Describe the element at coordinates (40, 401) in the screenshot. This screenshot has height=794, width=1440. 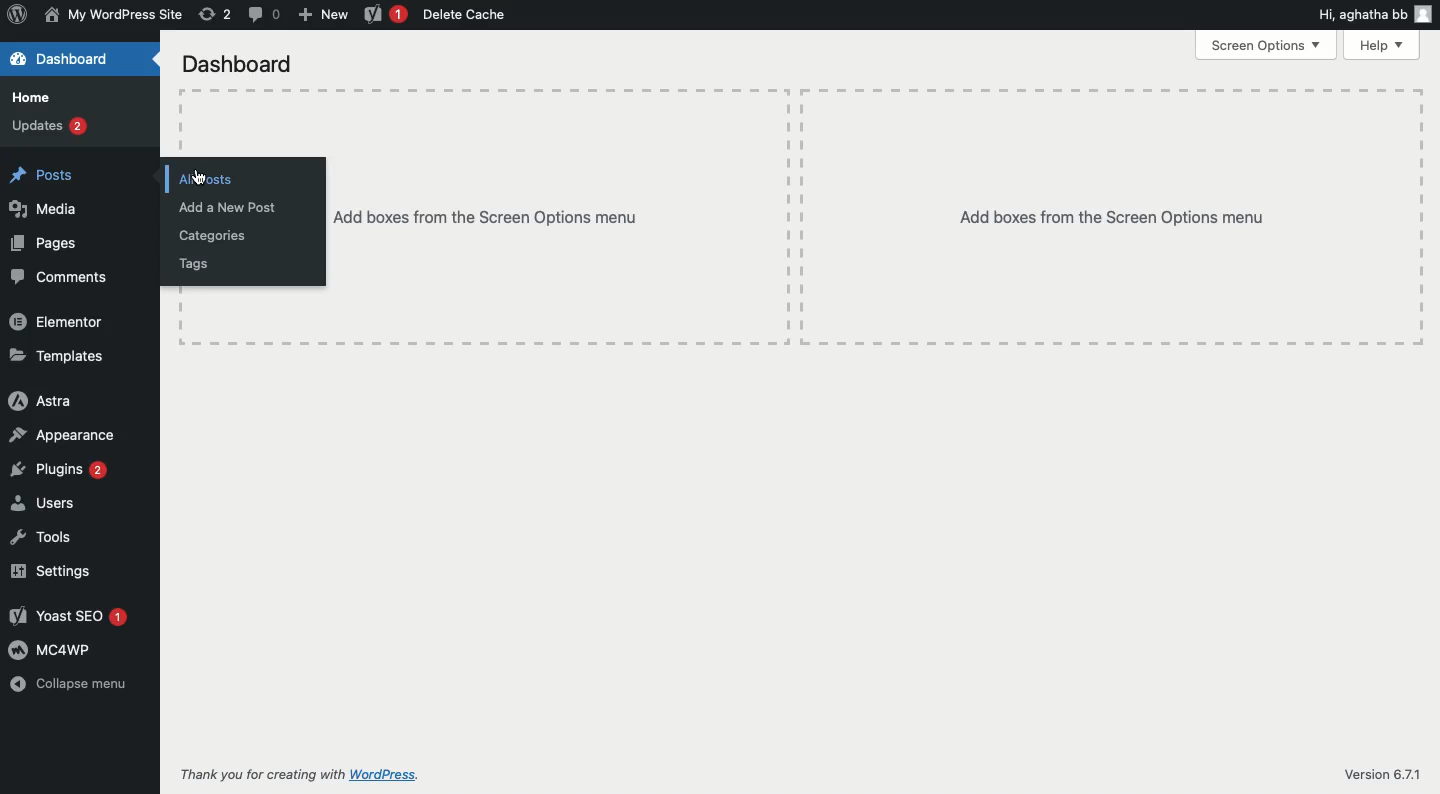
I see `Astra` at that location.